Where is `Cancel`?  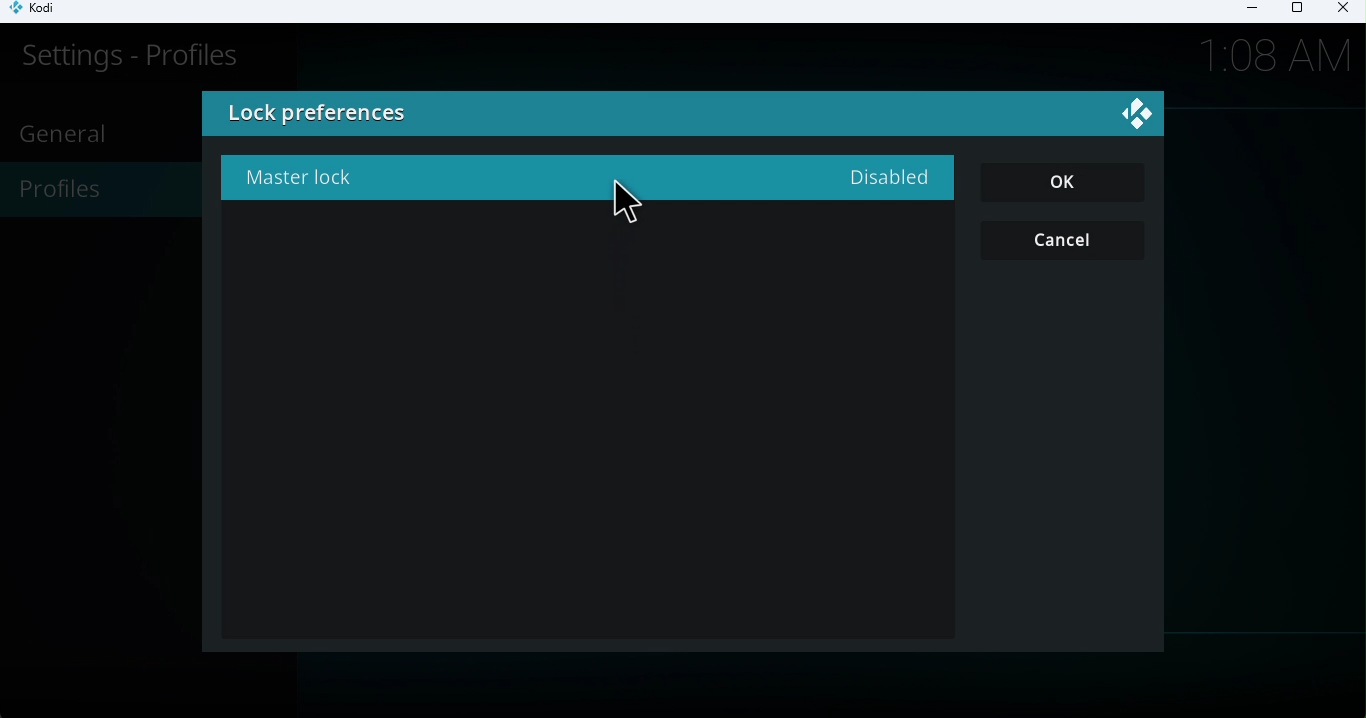 Cancel is located at coordinates (1066, 241).